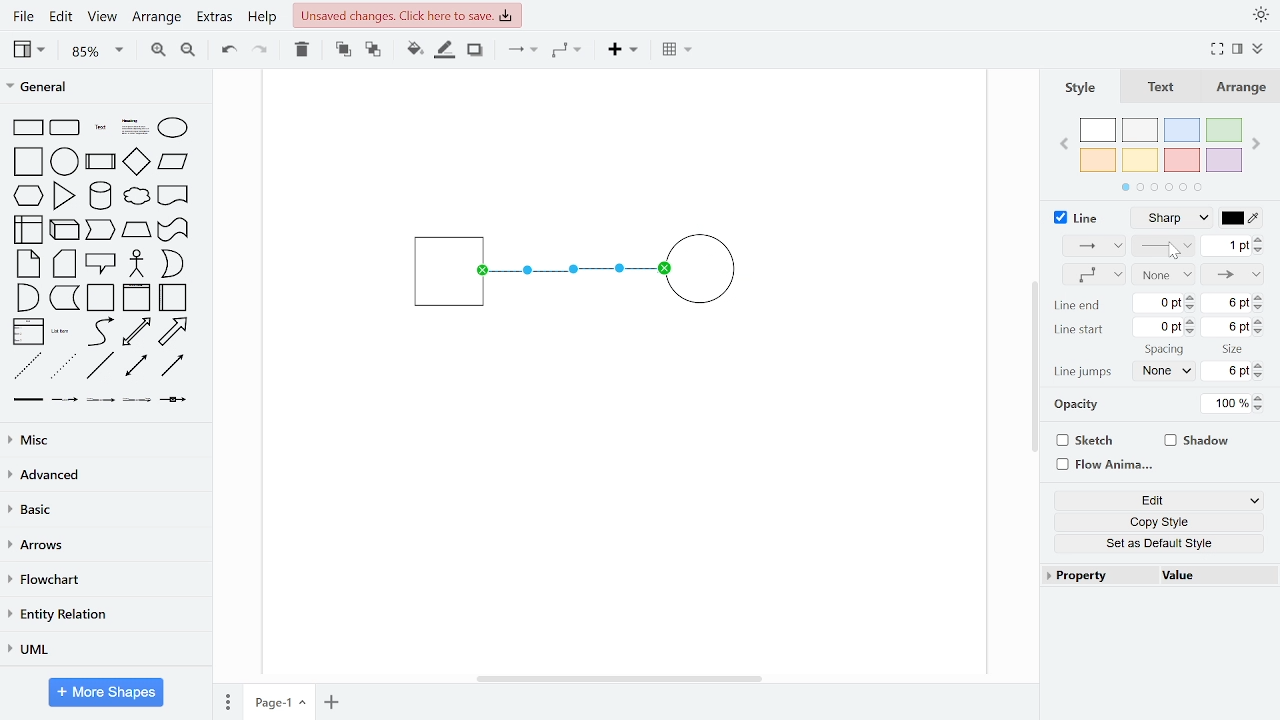  What do you see at coordinates (177, 129) in the screenshot?
I see `ellipse` at bounding box center [177, 129].